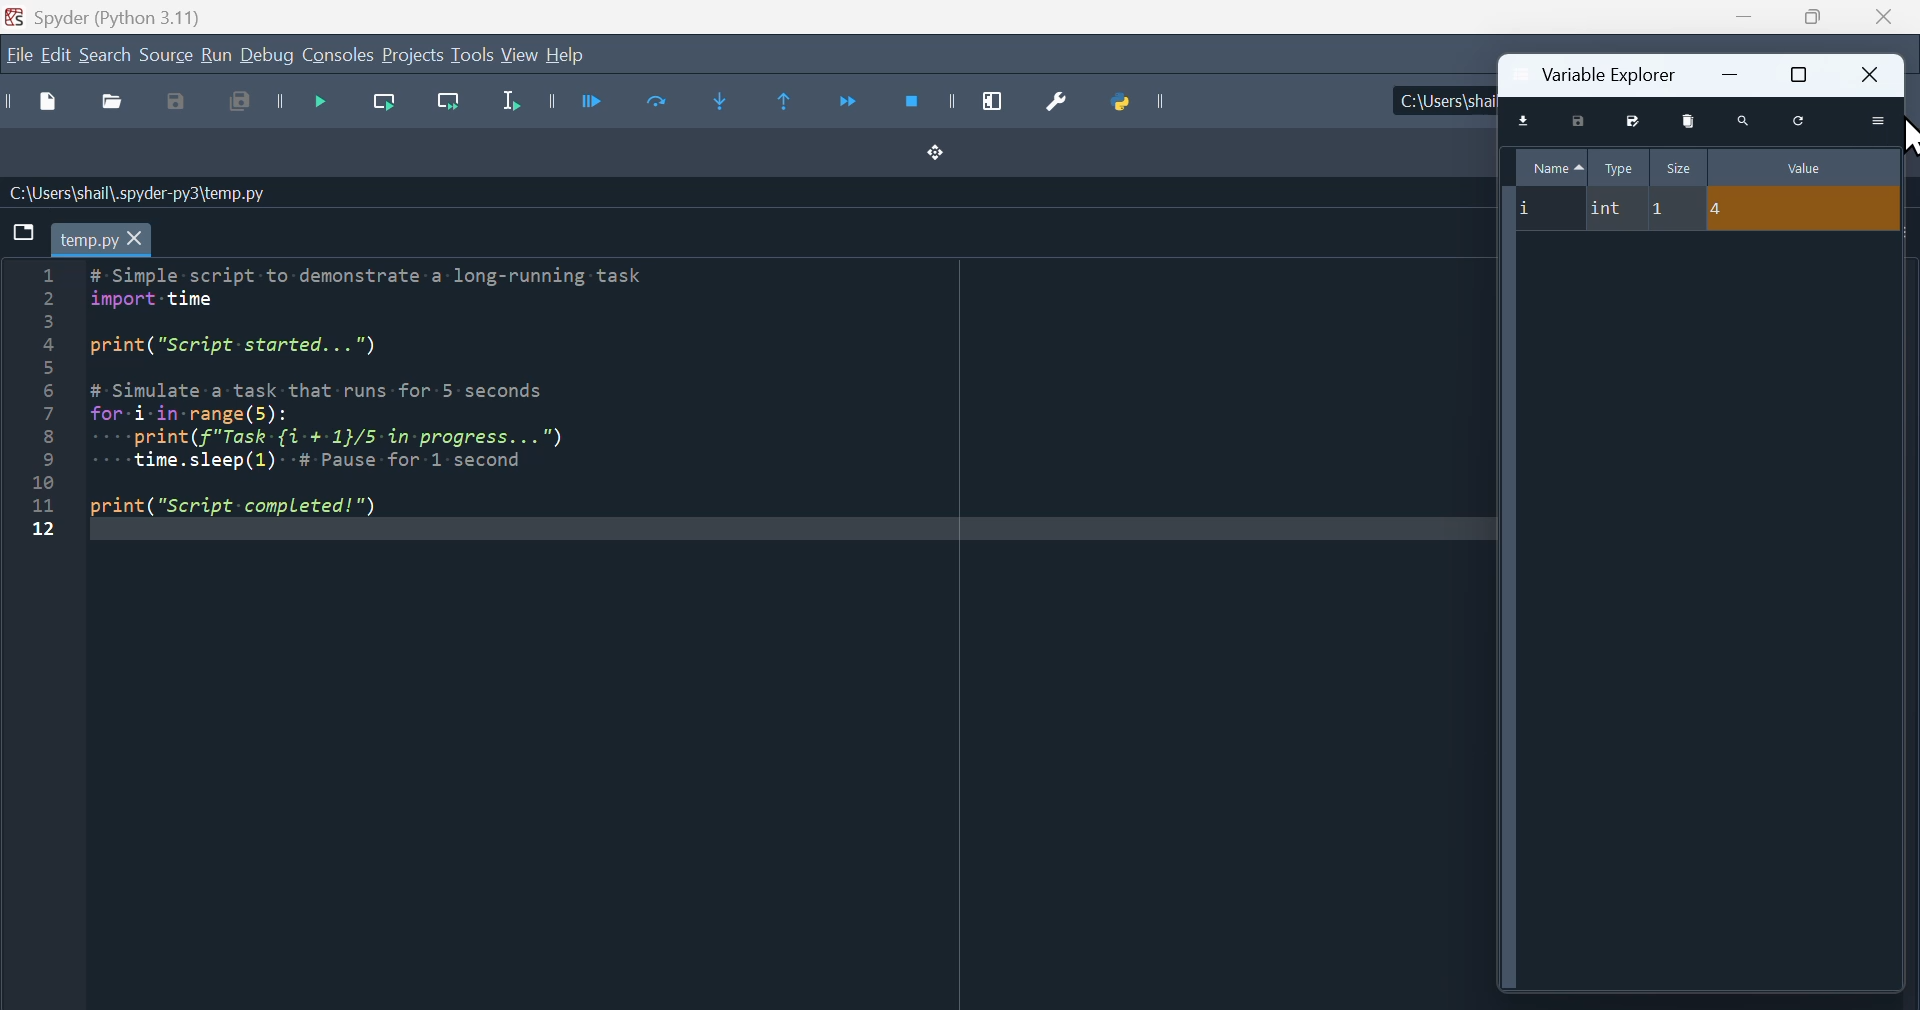 This screenshot has width=1920, height=1010. What do you see at coordinates (40, 403) in the screenshot?
I see `line number` at bounding box center [40, 403].